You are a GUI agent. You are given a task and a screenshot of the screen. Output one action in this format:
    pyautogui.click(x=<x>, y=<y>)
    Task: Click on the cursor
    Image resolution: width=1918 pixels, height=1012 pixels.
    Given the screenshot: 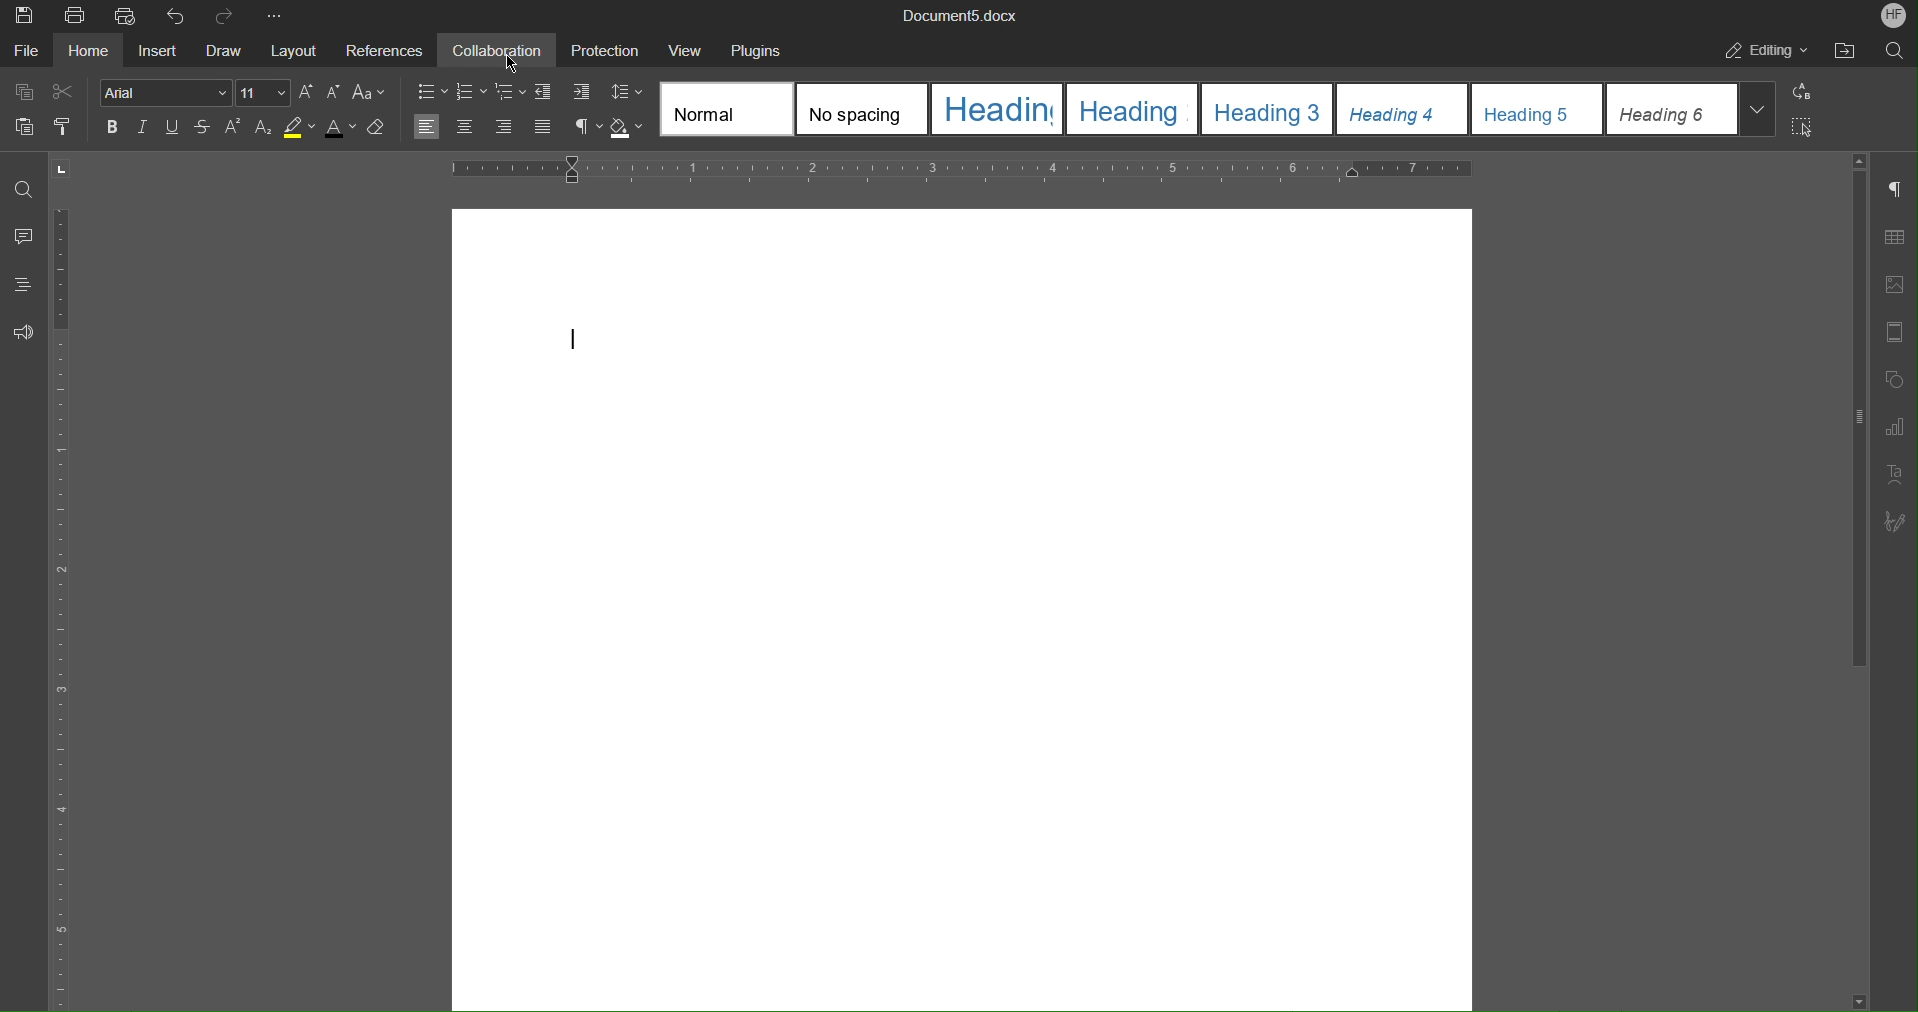 What is the action you would take?
    pyautogui.click(x=511, y=63)
    